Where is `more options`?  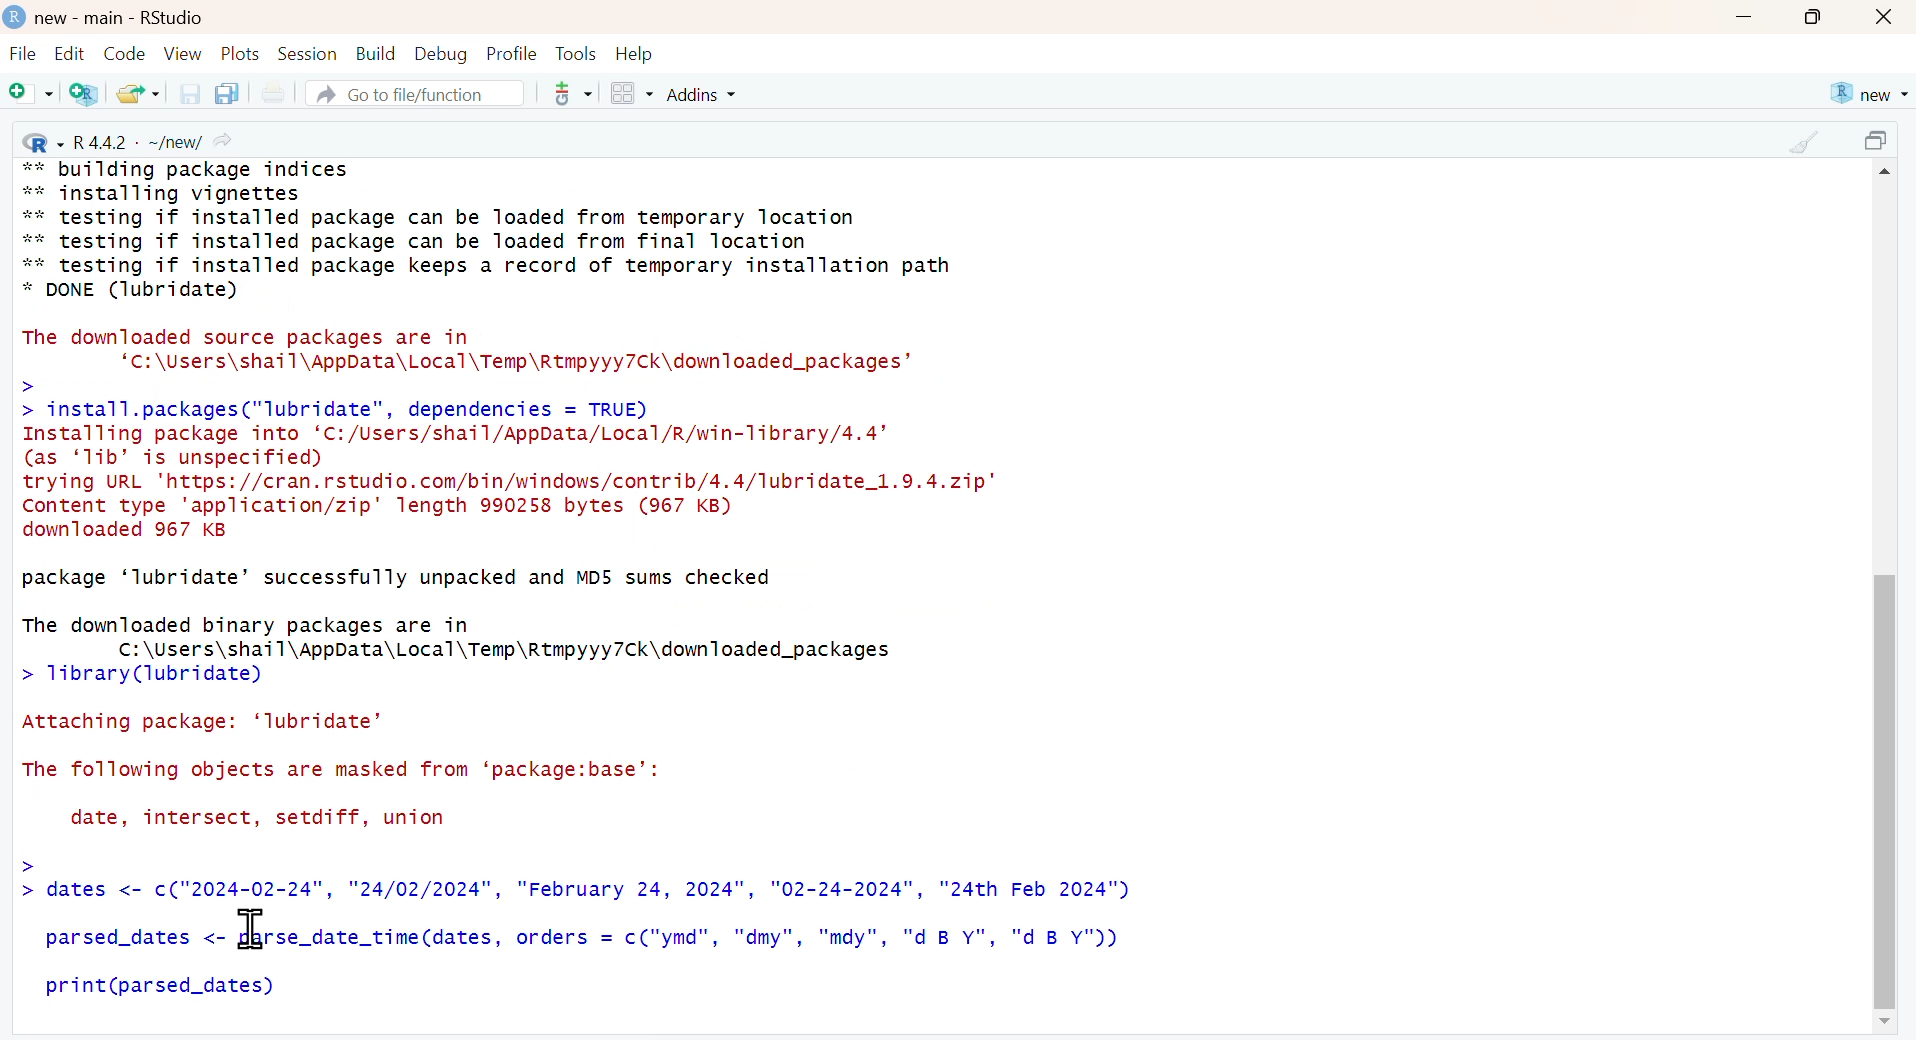
more options is located at coordinates (566, 93).